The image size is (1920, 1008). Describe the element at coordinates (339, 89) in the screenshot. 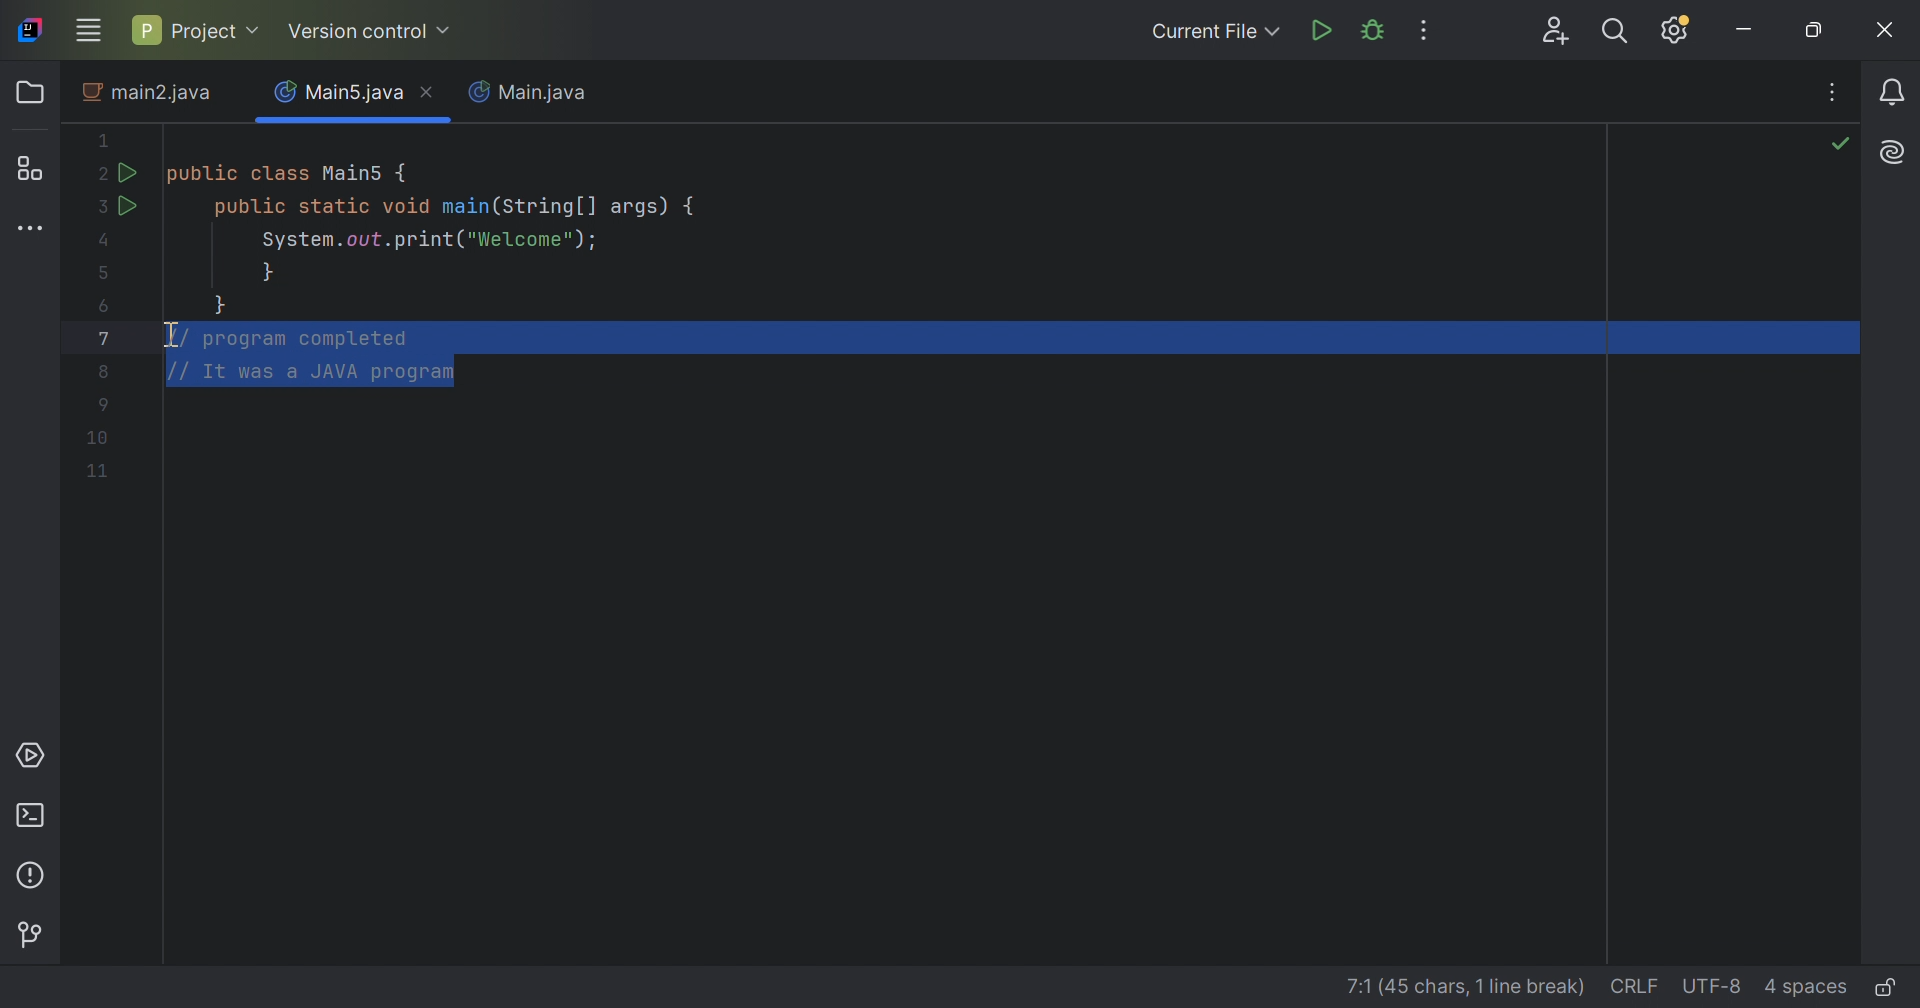

I see `Main5.java` at that location.